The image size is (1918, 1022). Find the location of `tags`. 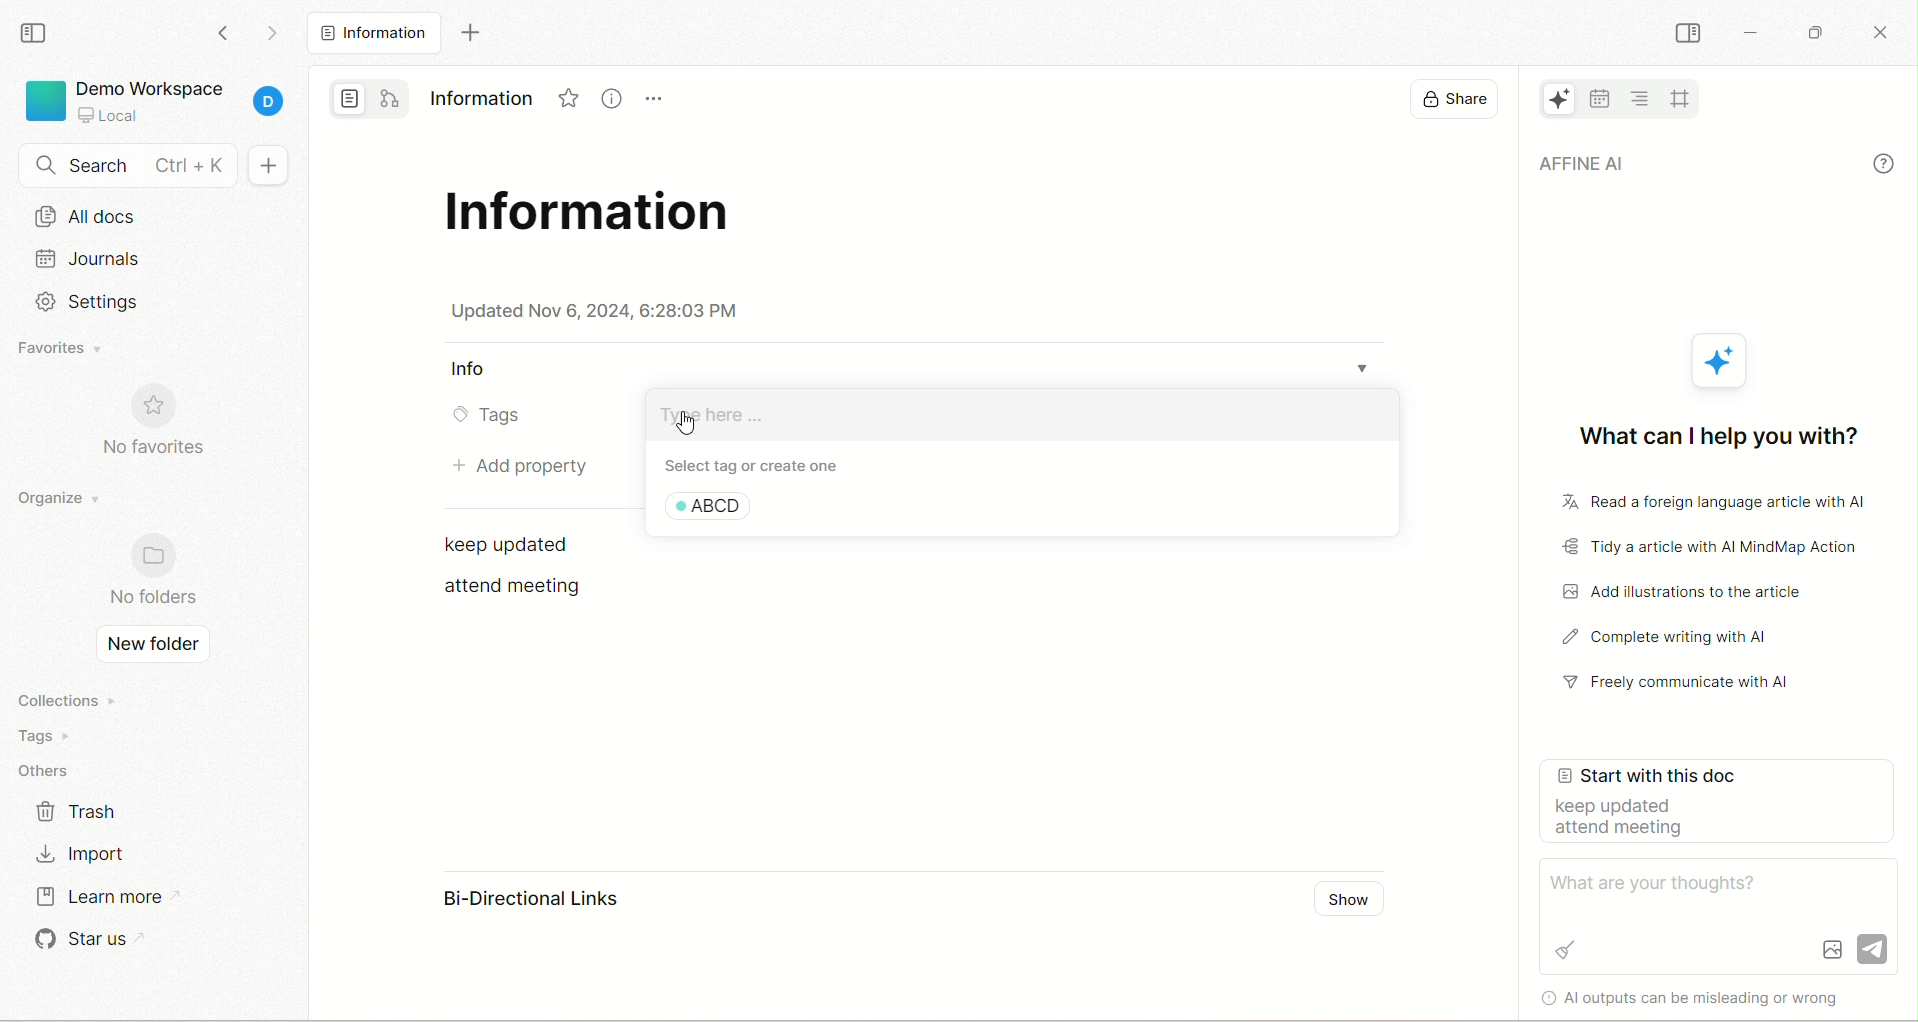

tags is located at coordinates (485, 417).